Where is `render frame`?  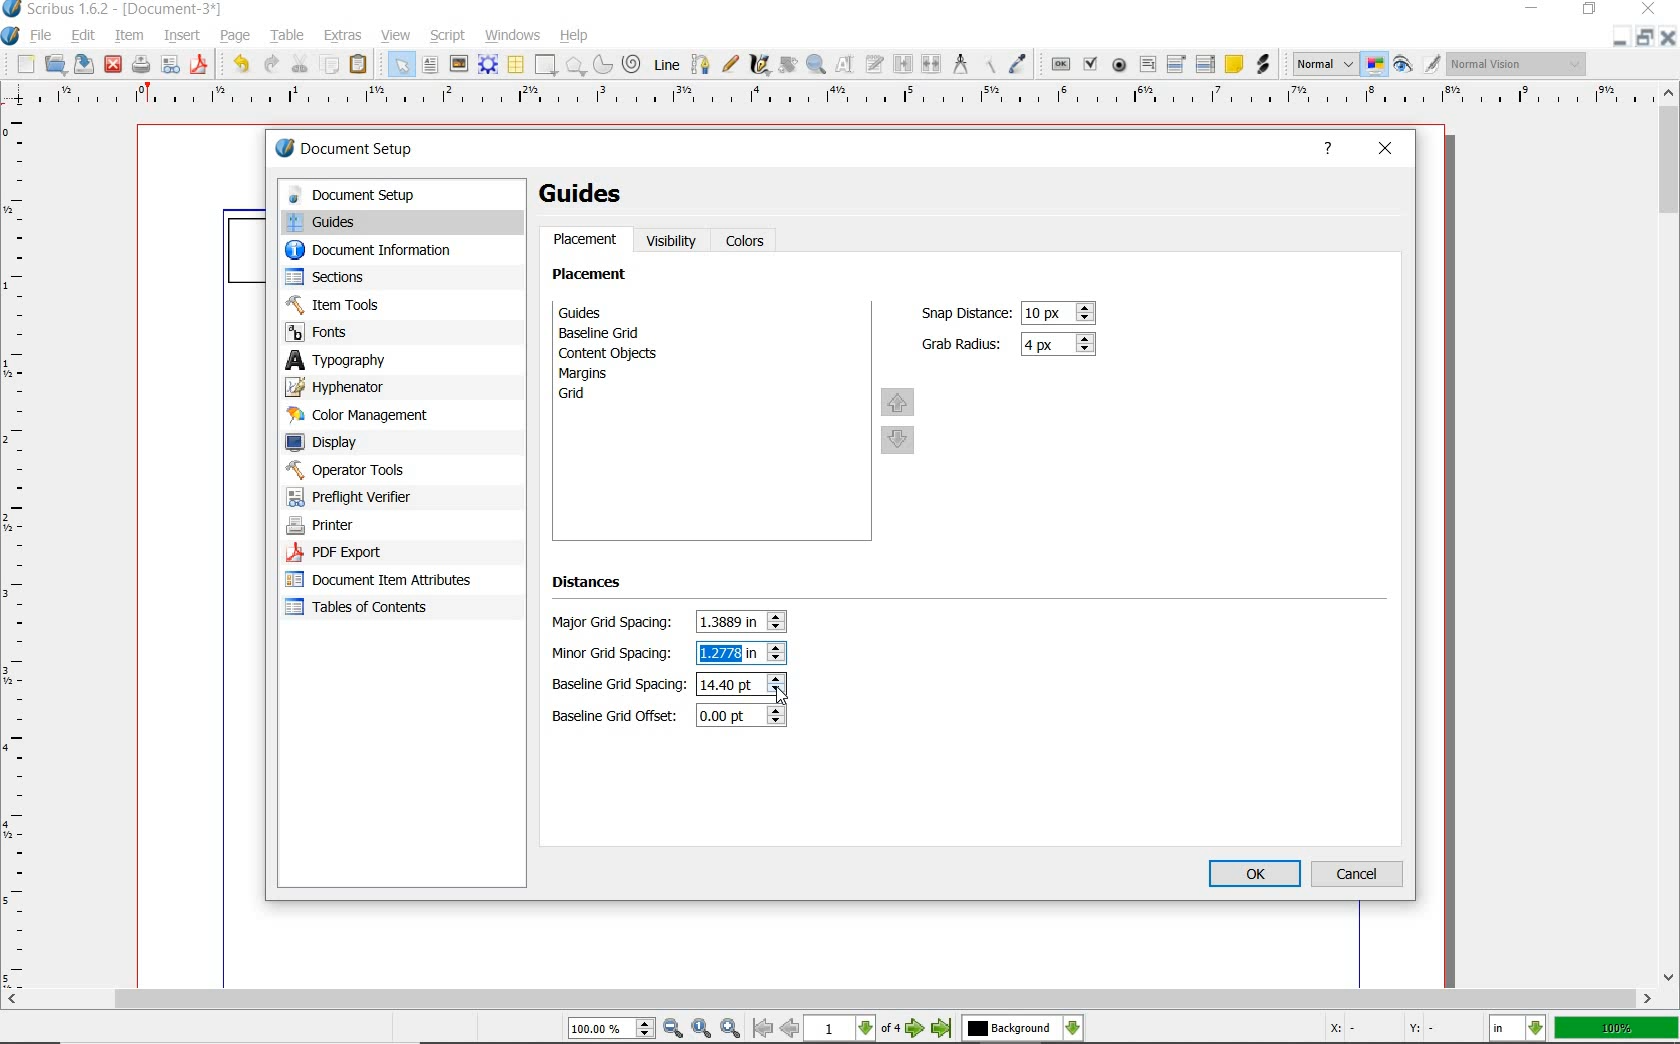
render frame is located at coordinates (488, 65).